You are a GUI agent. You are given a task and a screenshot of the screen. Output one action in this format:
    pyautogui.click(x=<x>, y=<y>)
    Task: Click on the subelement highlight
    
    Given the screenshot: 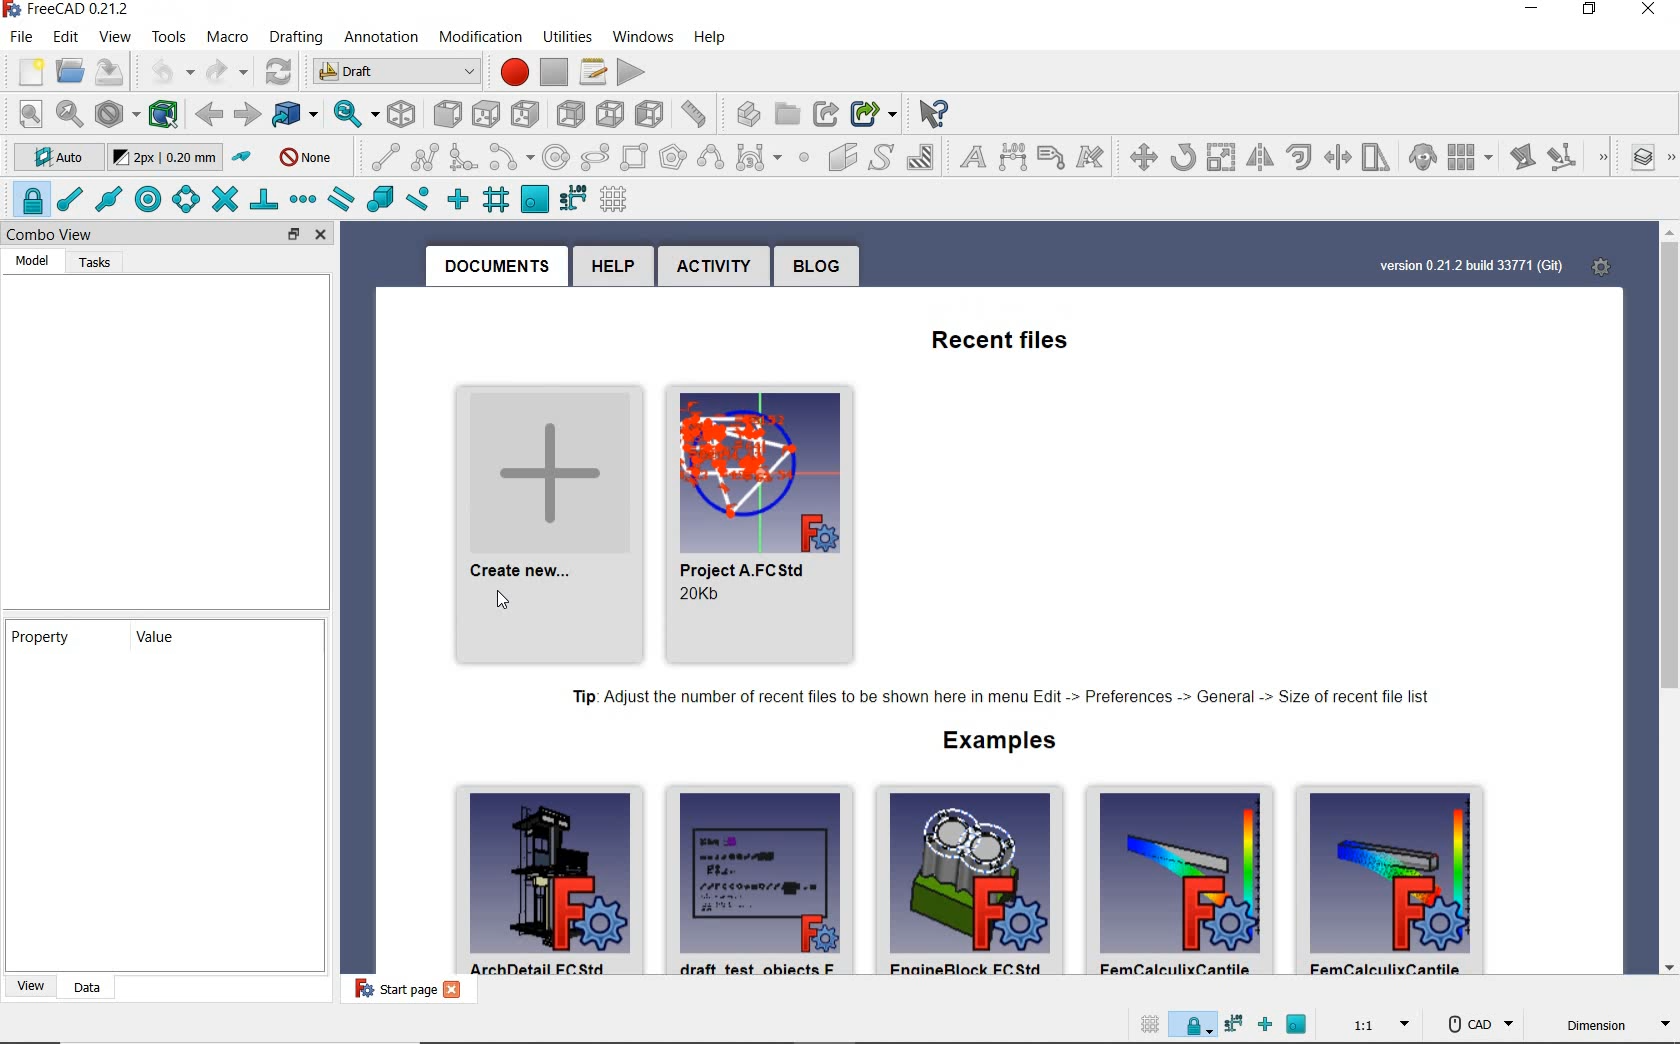 What is the action you would take?
    pyautogui.click(x=1559, y=157)
    